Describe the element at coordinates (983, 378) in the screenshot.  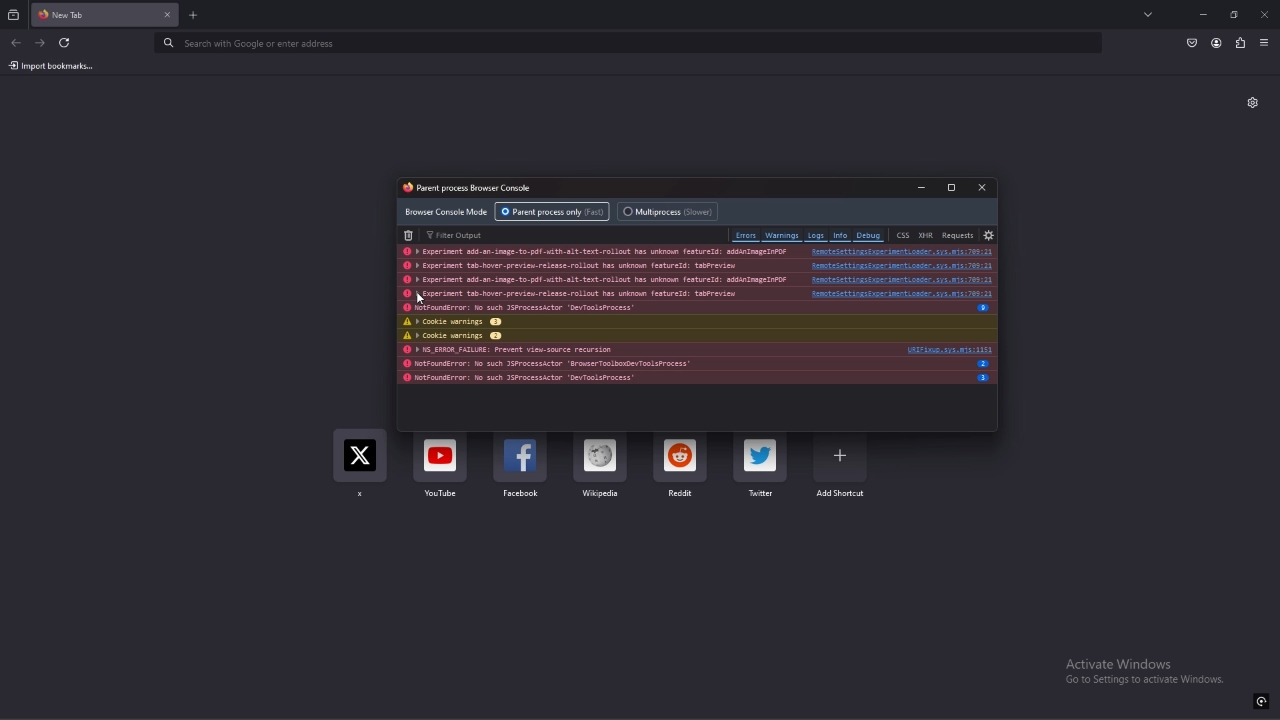
I see `info` at that location.